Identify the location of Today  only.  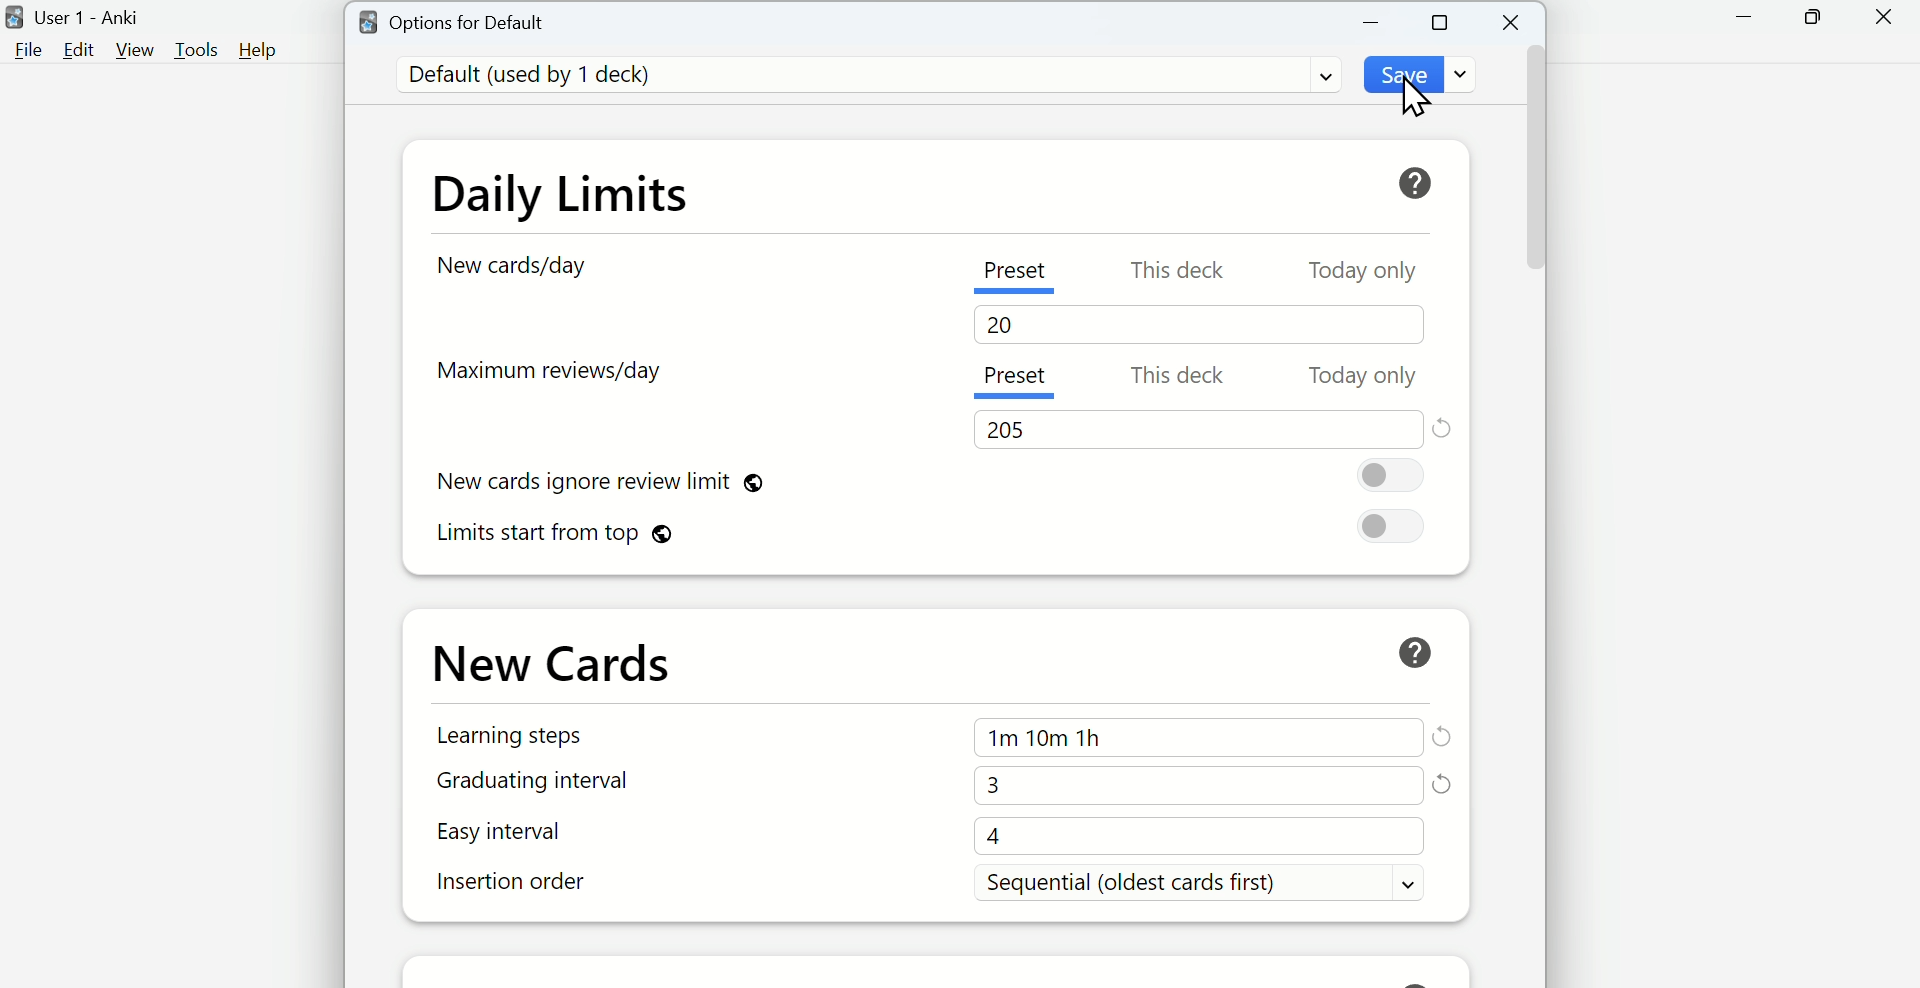
(1362, 272).